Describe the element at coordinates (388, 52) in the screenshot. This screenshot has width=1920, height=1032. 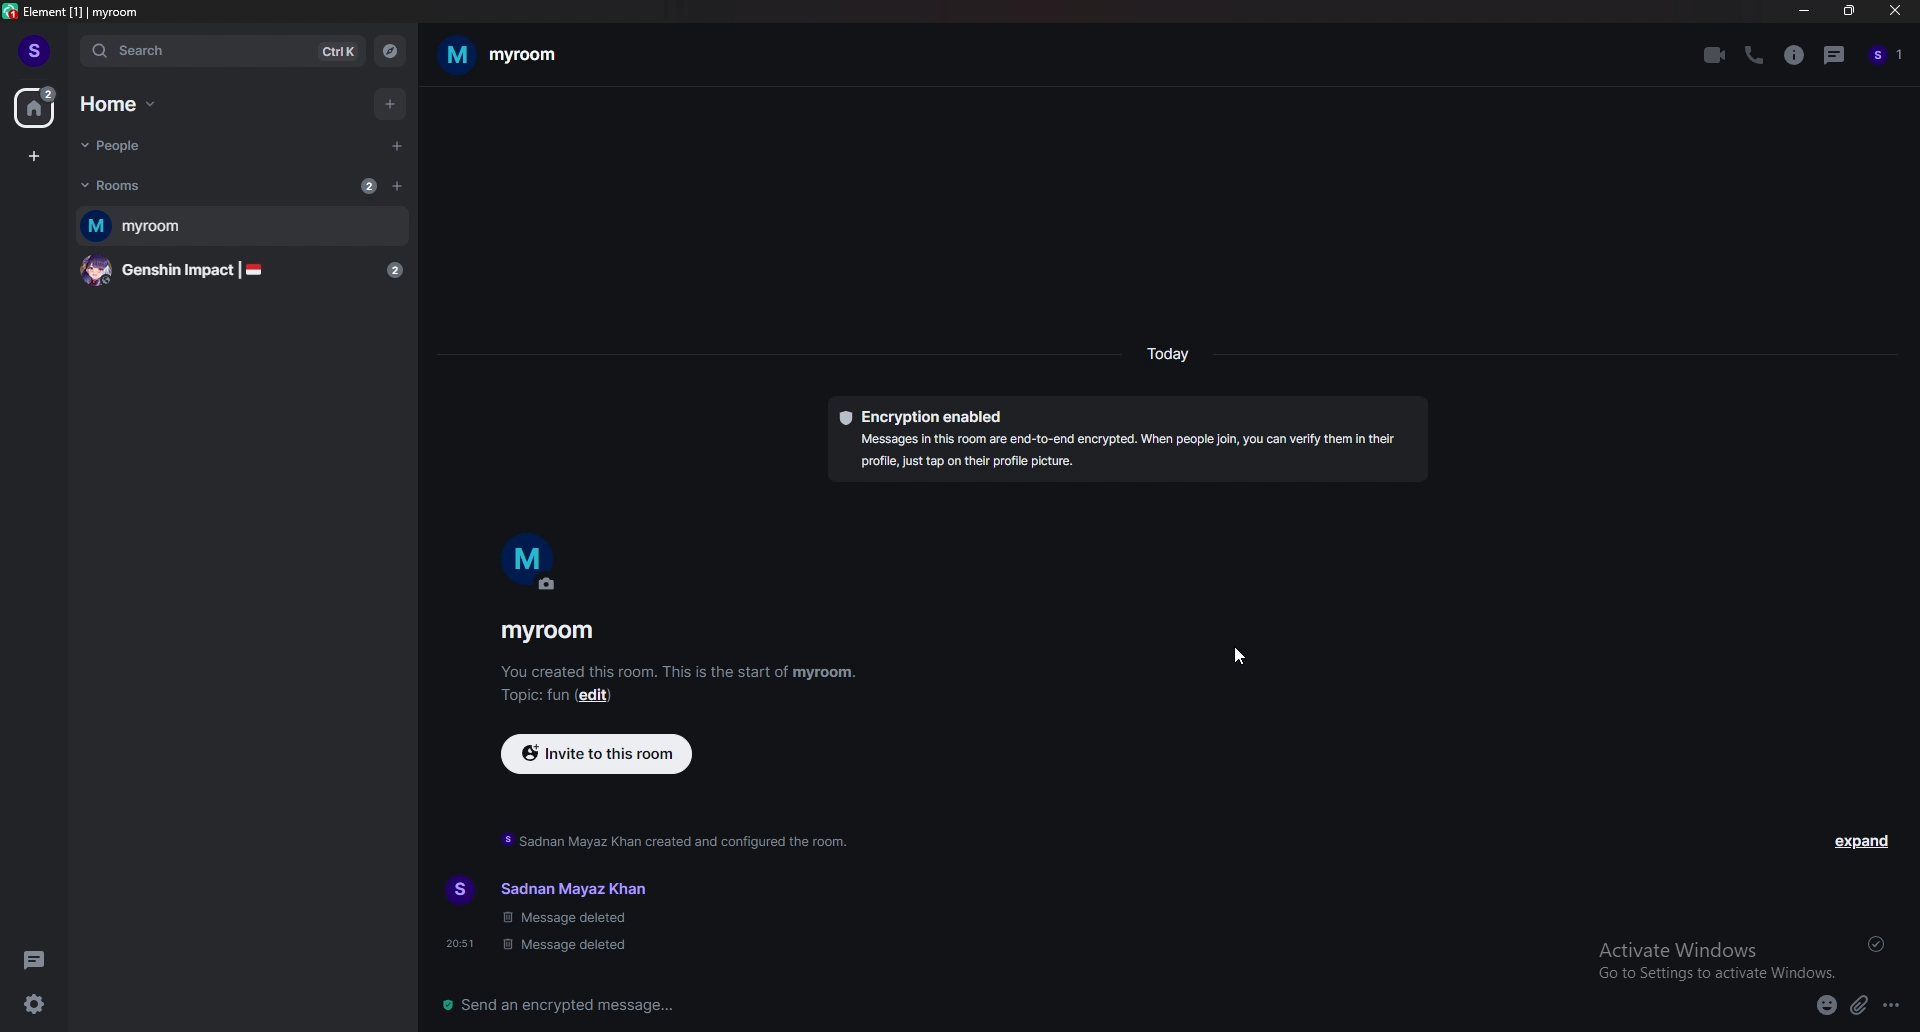
I see `explore rooms` at that location.